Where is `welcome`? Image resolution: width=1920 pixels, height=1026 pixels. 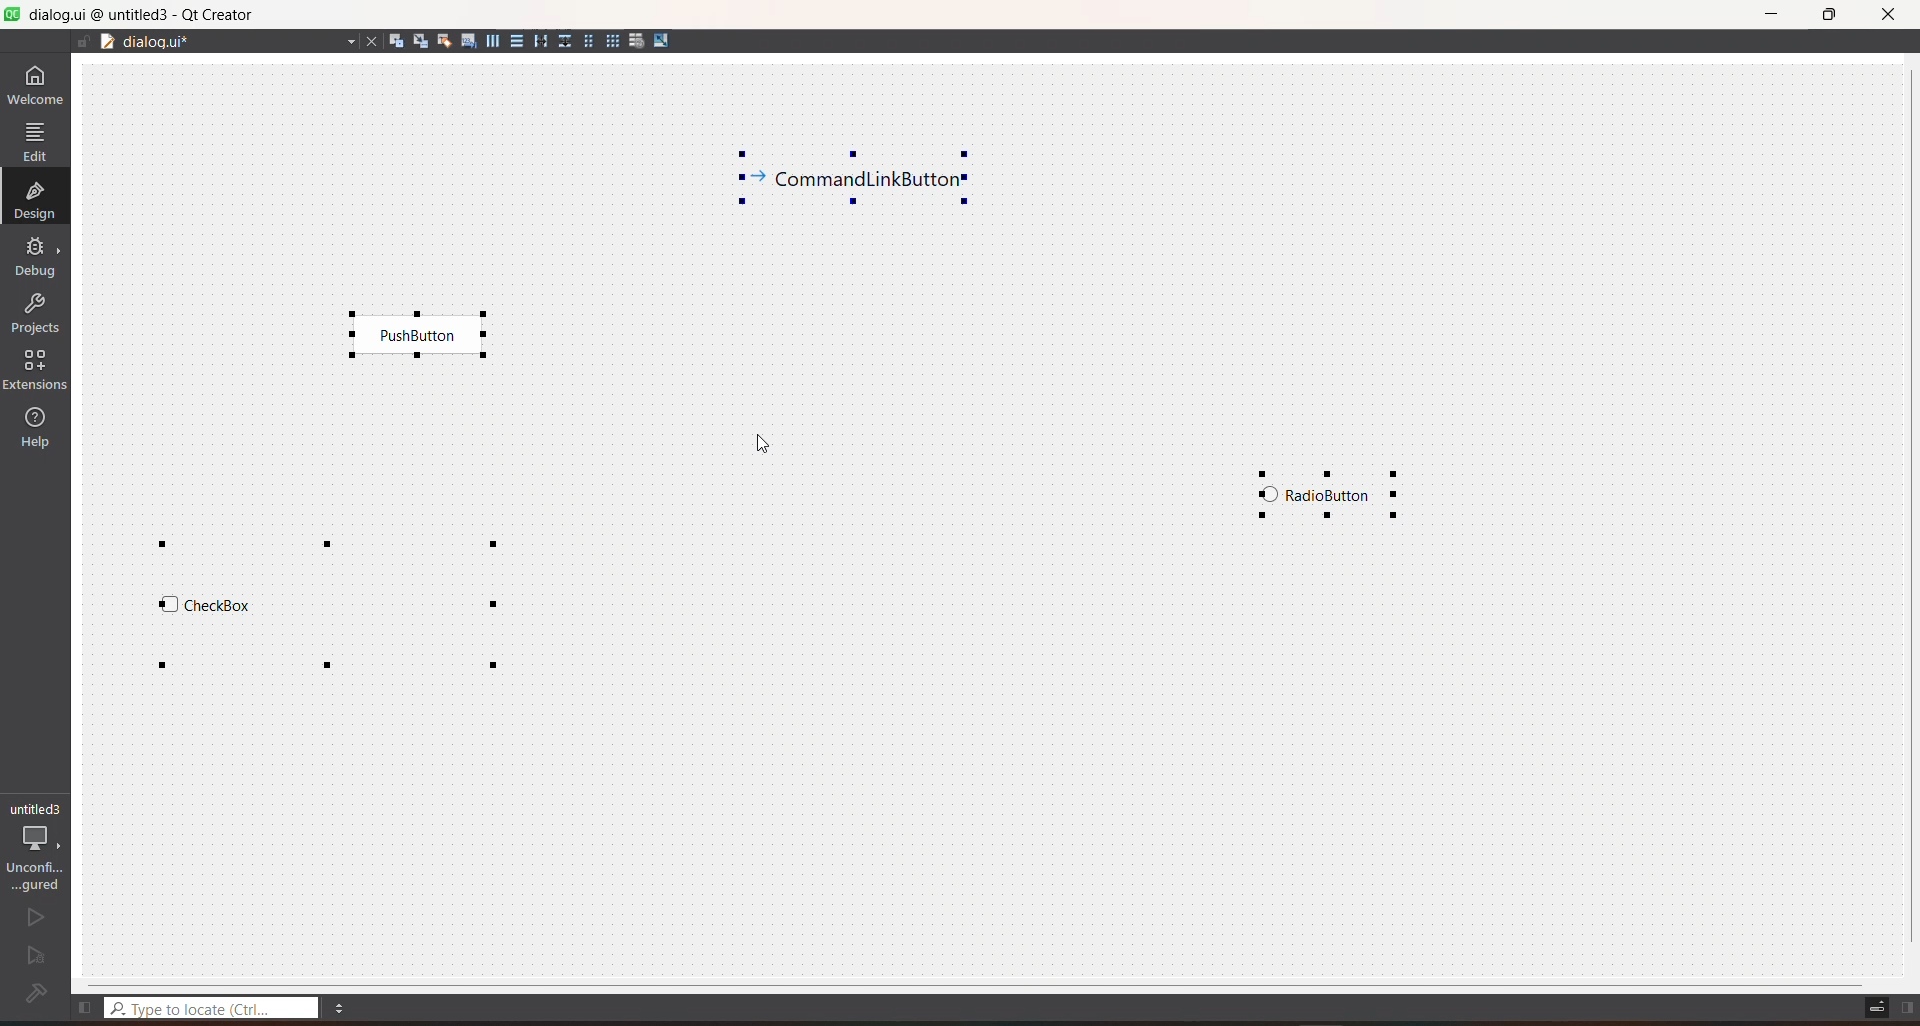
welcome is located at coordinates (36, 81).